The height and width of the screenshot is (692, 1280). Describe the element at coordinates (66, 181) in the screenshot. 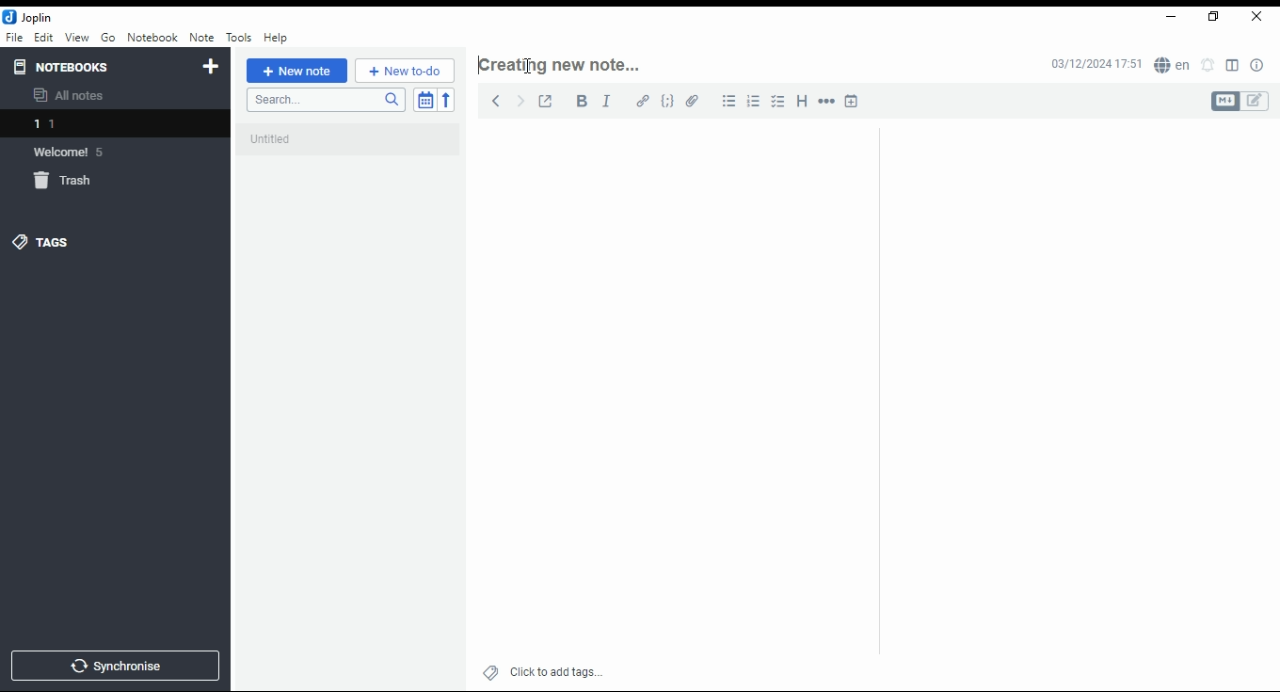

I see `trash` at that location.